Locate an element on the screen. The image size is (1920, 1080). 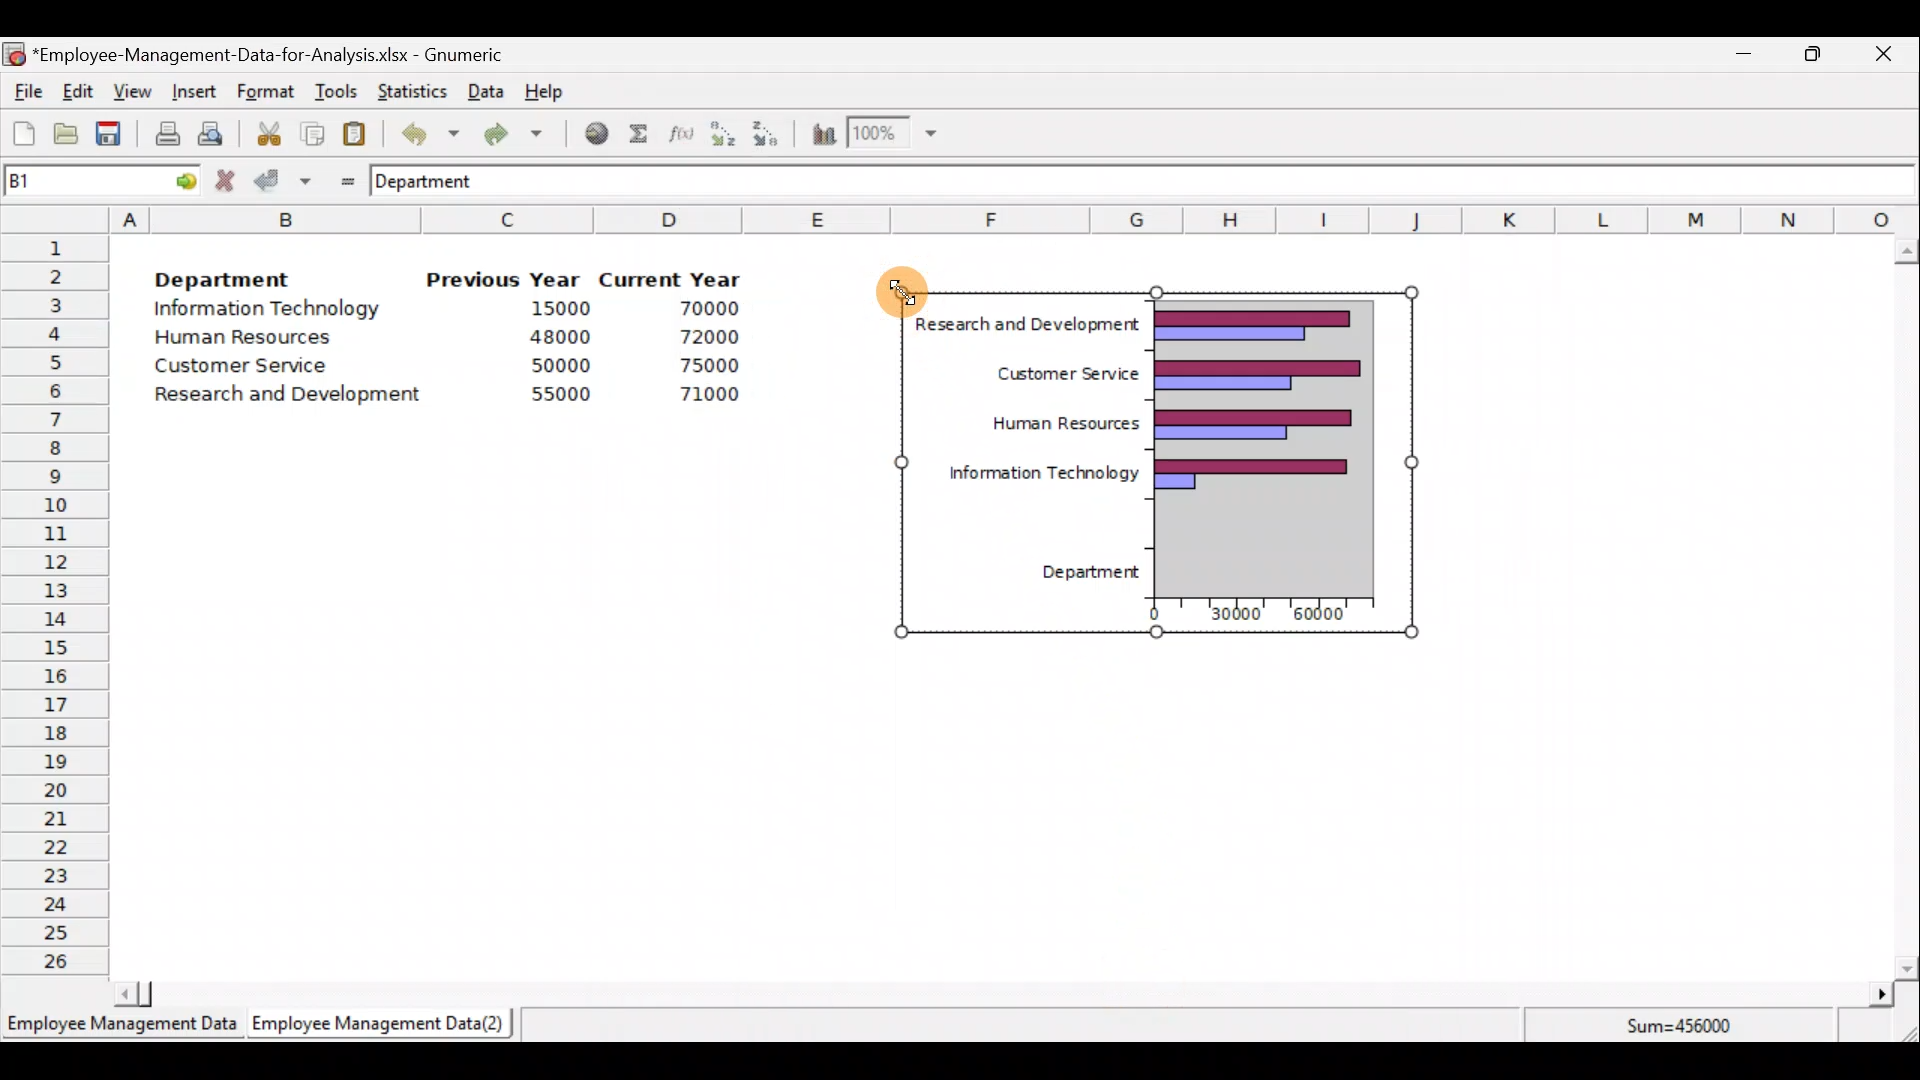
55000 is located at coordinates (562, 394).